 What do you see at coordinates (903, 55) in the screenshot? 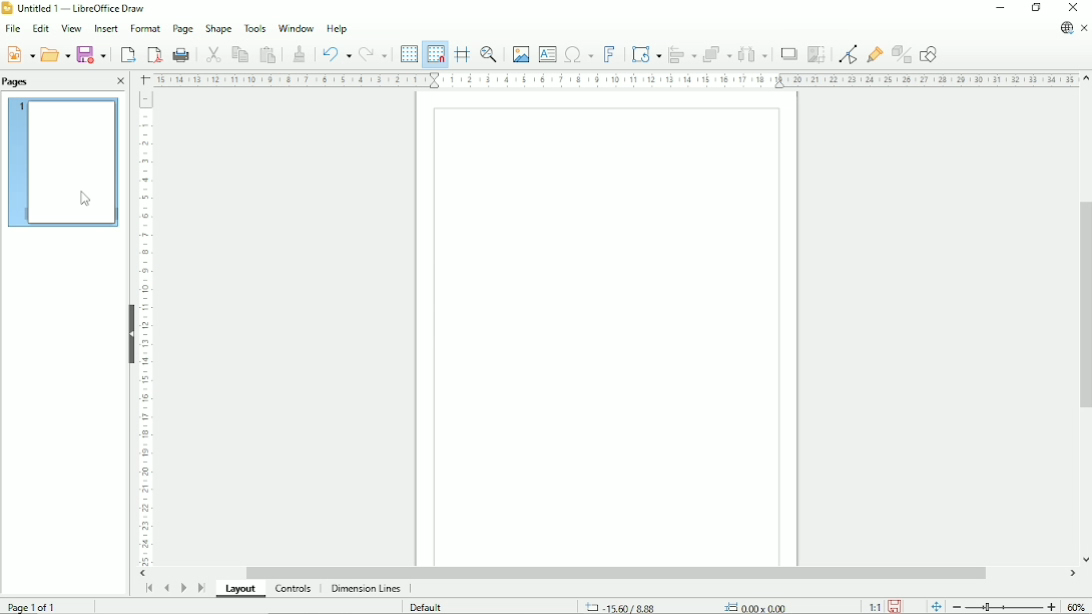
I see `Toggle extrusion` at bounding box center [903, 55].